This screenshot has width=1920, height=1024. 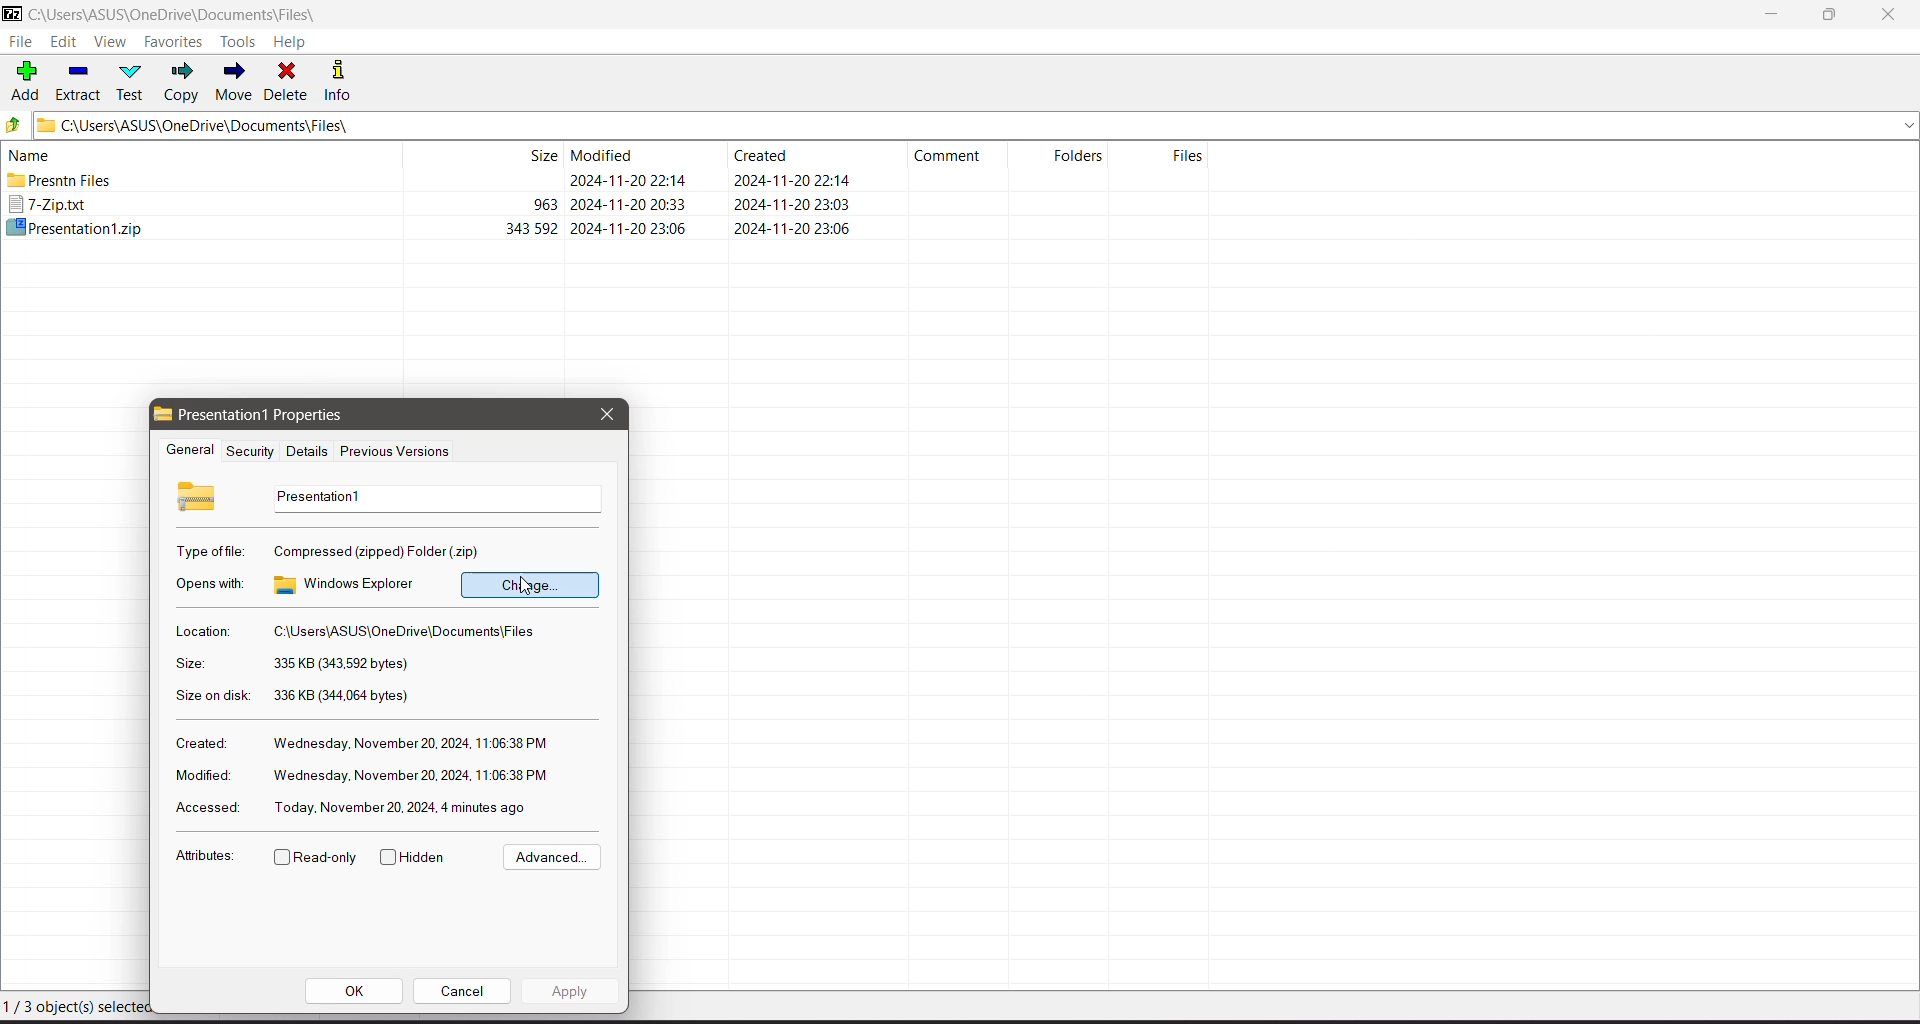 I want to click on Modified, so click(x=200, y=775).